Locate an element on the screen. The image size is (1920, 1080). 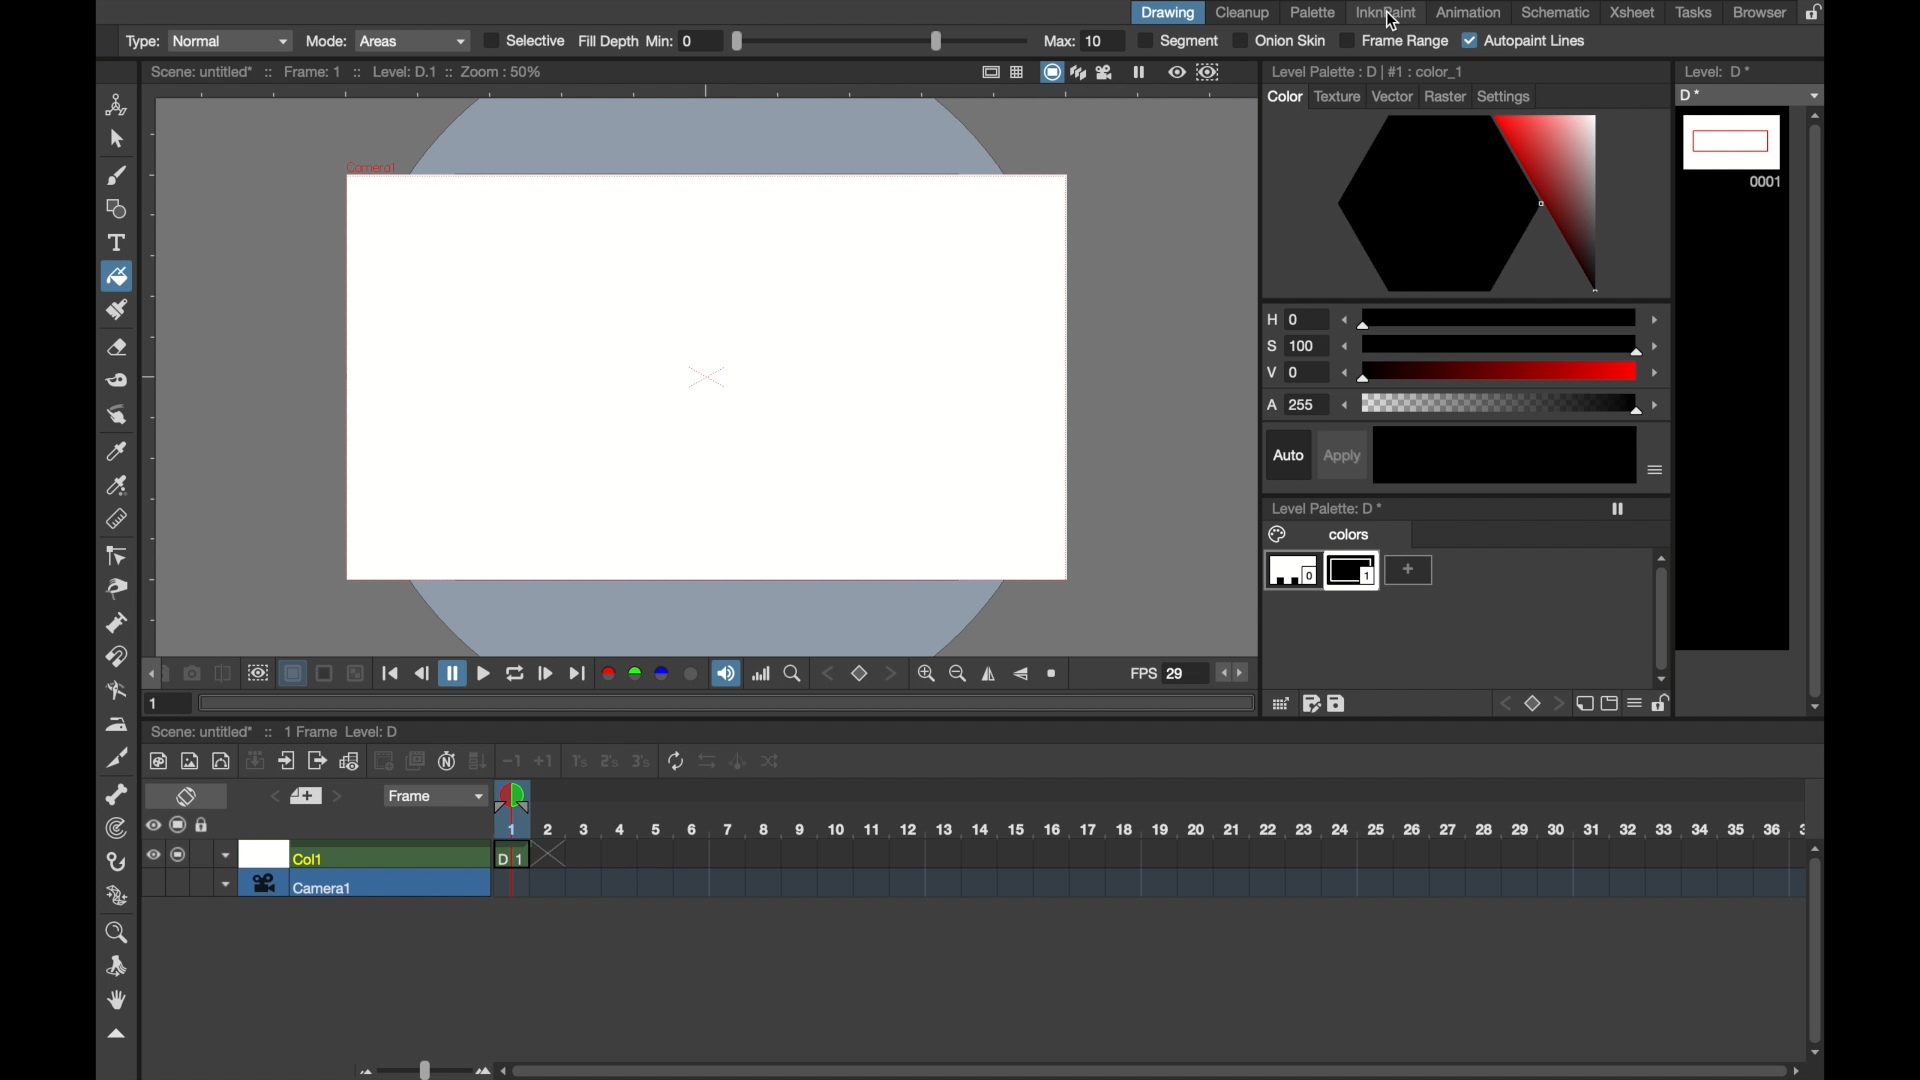
selection tool is located at coordinates (115, 140).